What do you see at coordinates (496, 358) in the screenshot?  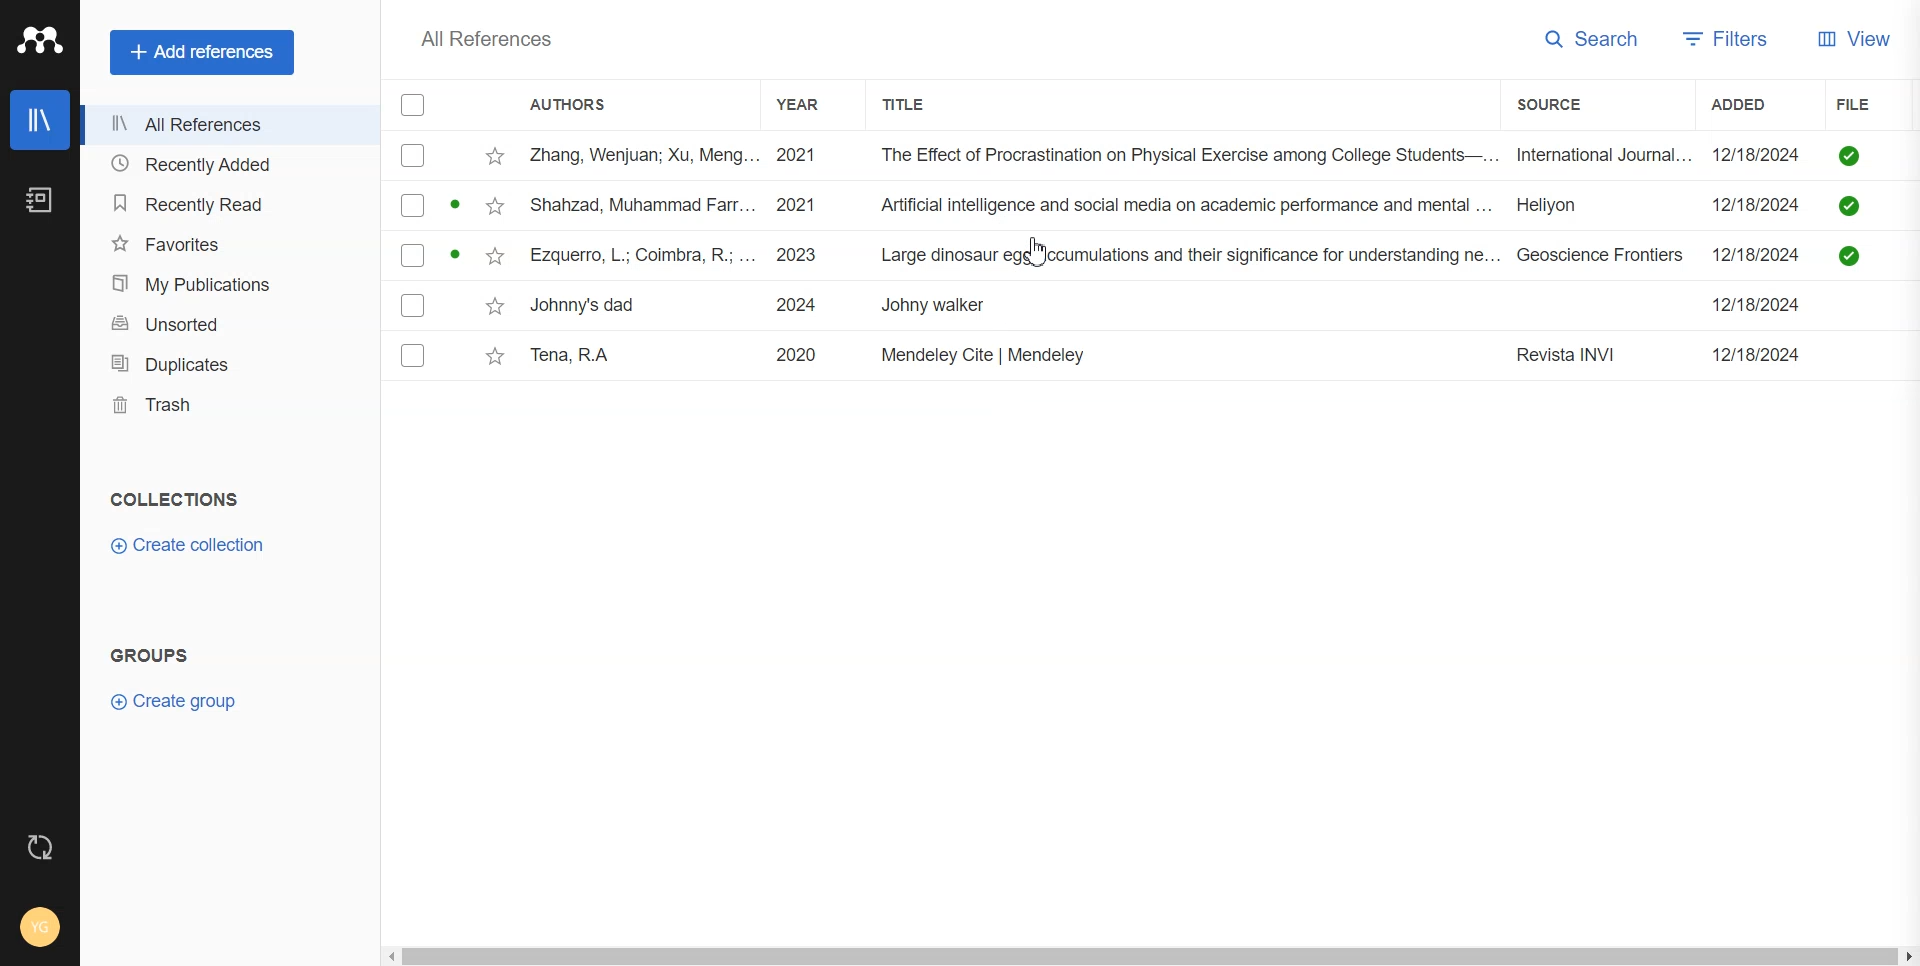 I see `star` at bounding box center [496, 358].